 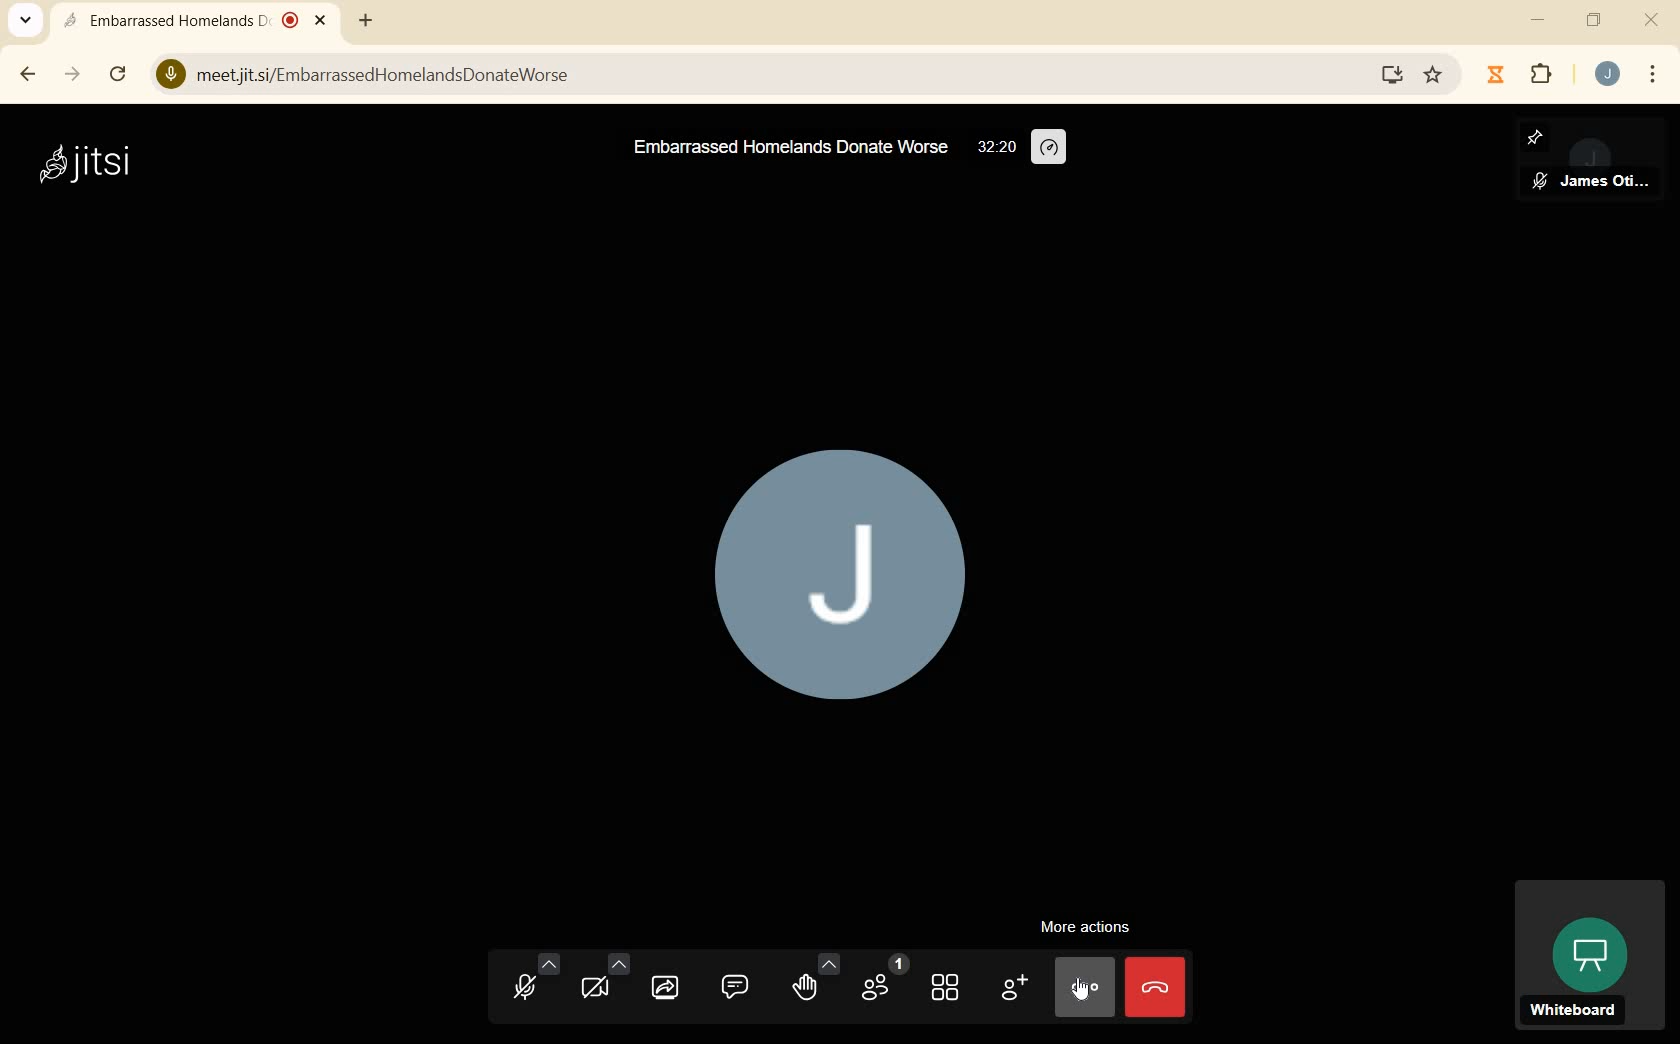 What do you see at coordinates (1540, 76) in the screenshot?
I see `extensions` at bounding box center [1540, 76].